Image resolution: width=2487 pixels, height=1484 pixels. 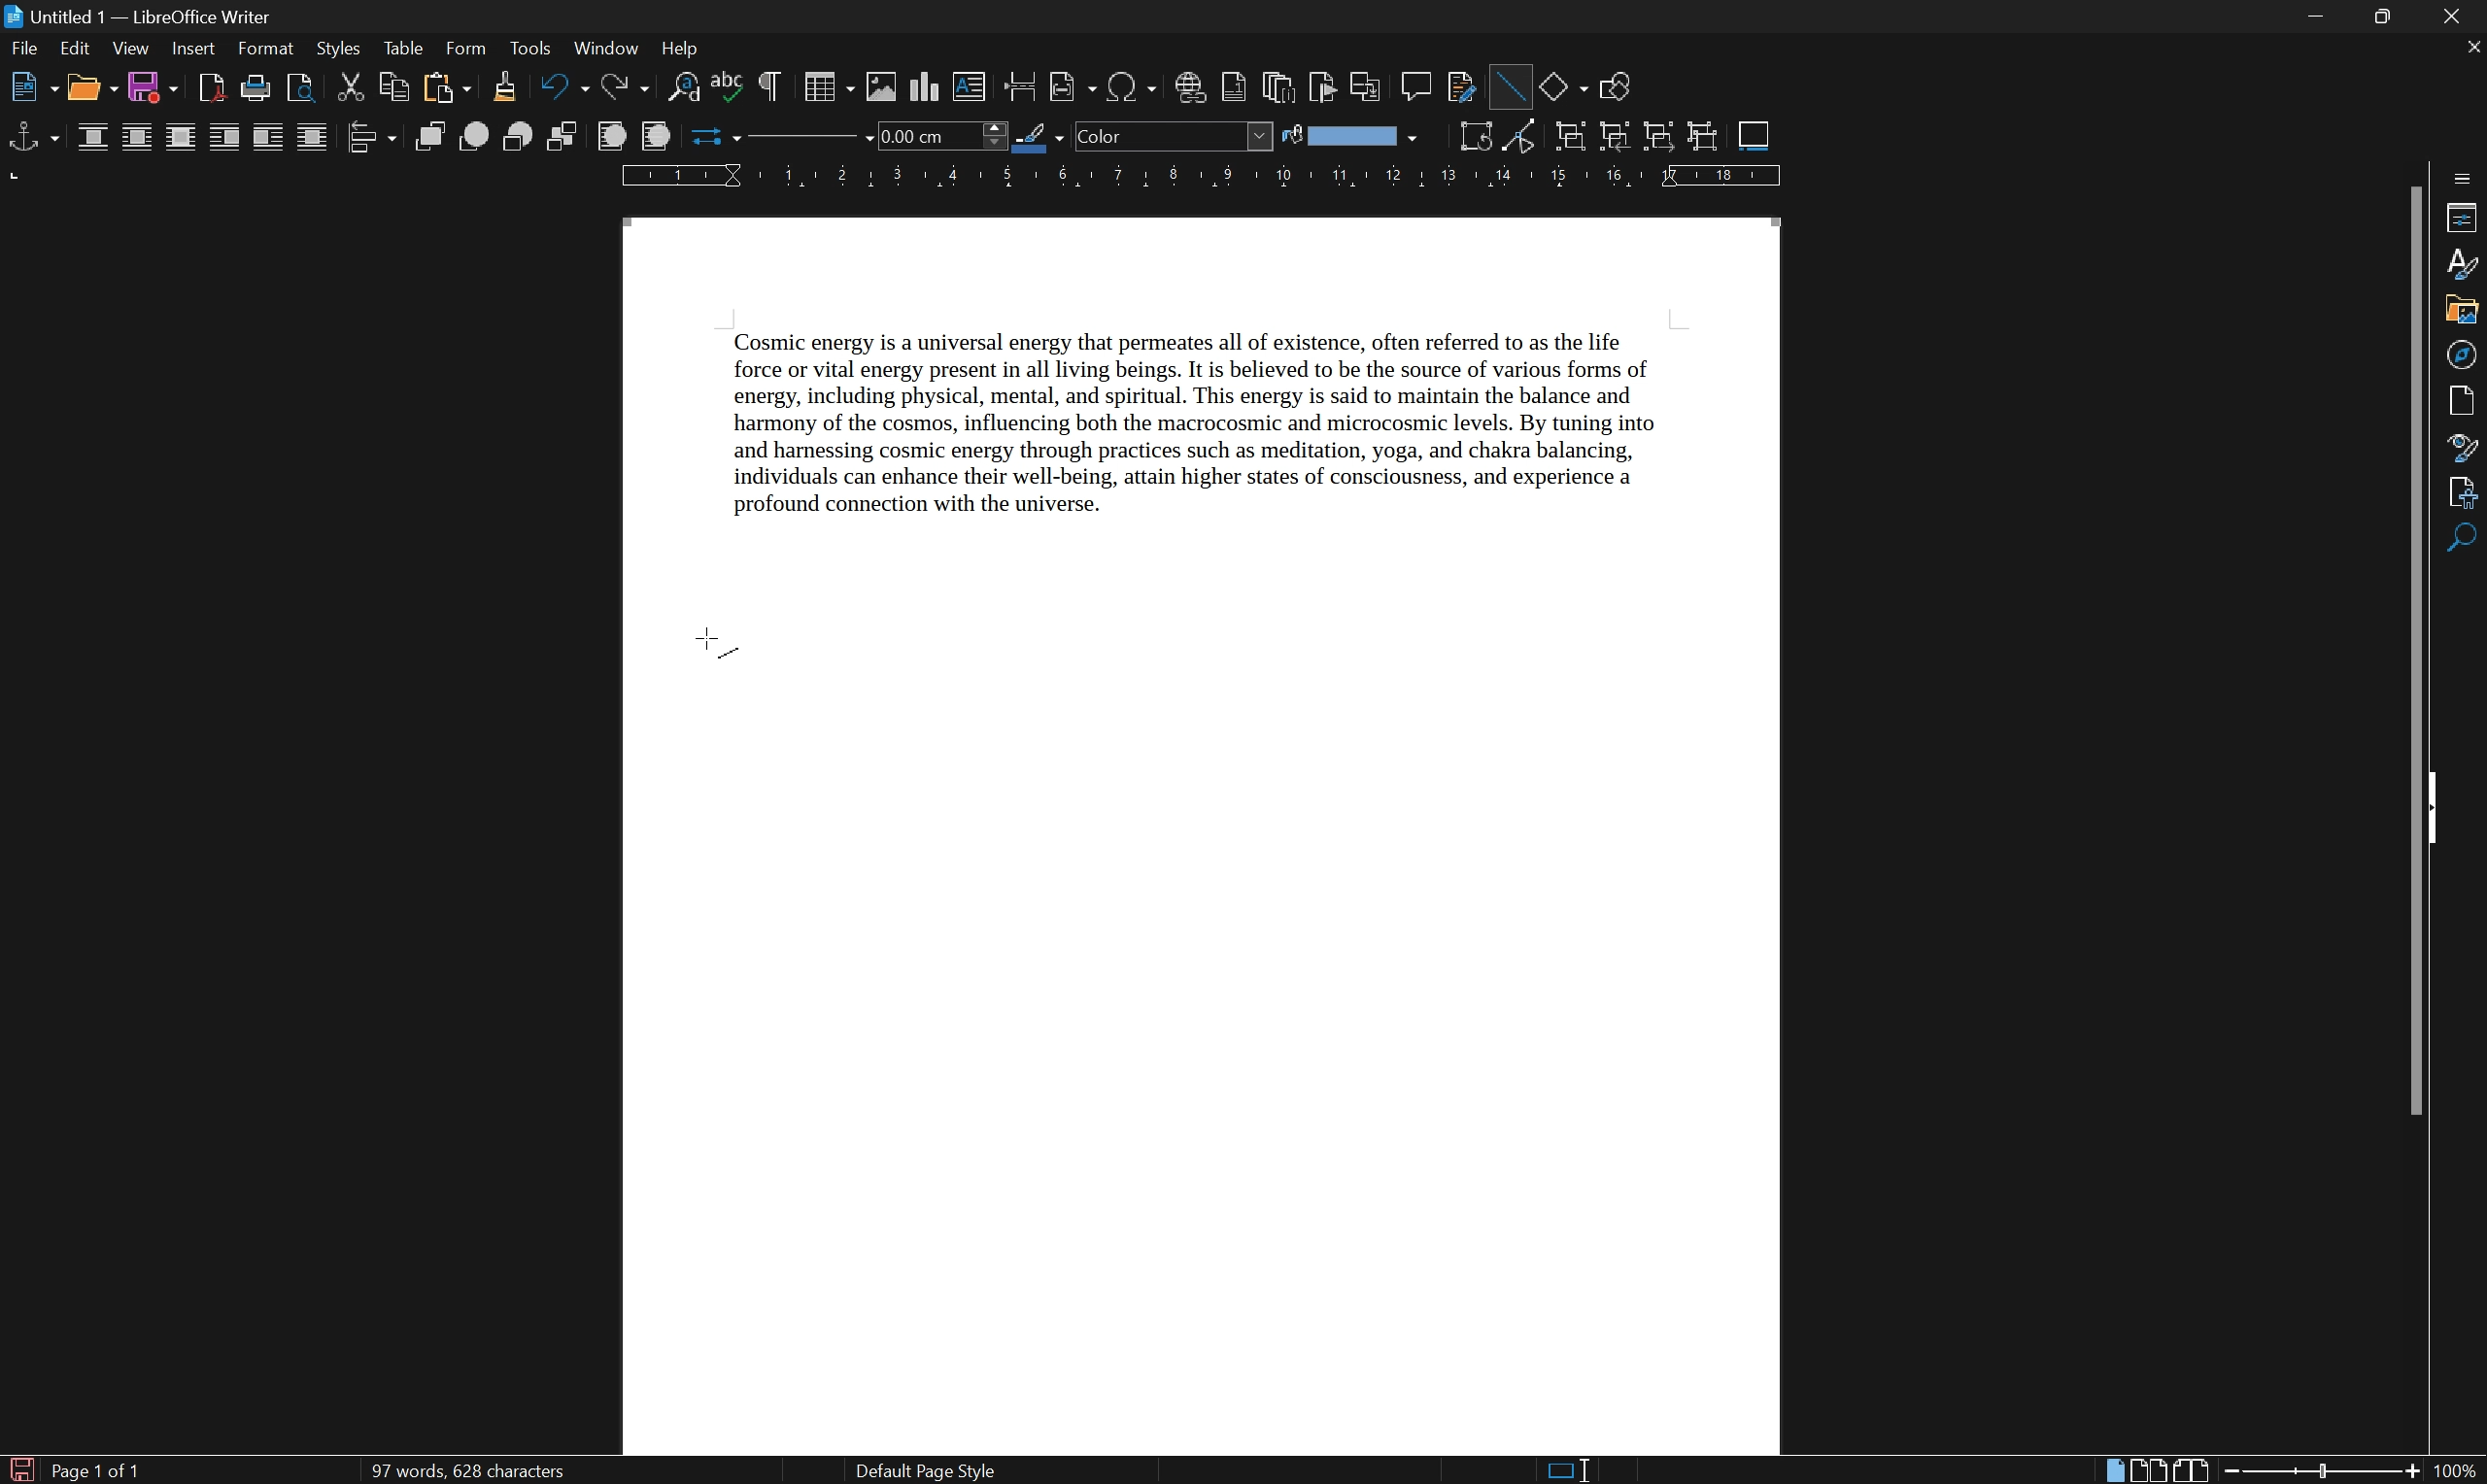 I want to click on through, so click(x=313, y=137).